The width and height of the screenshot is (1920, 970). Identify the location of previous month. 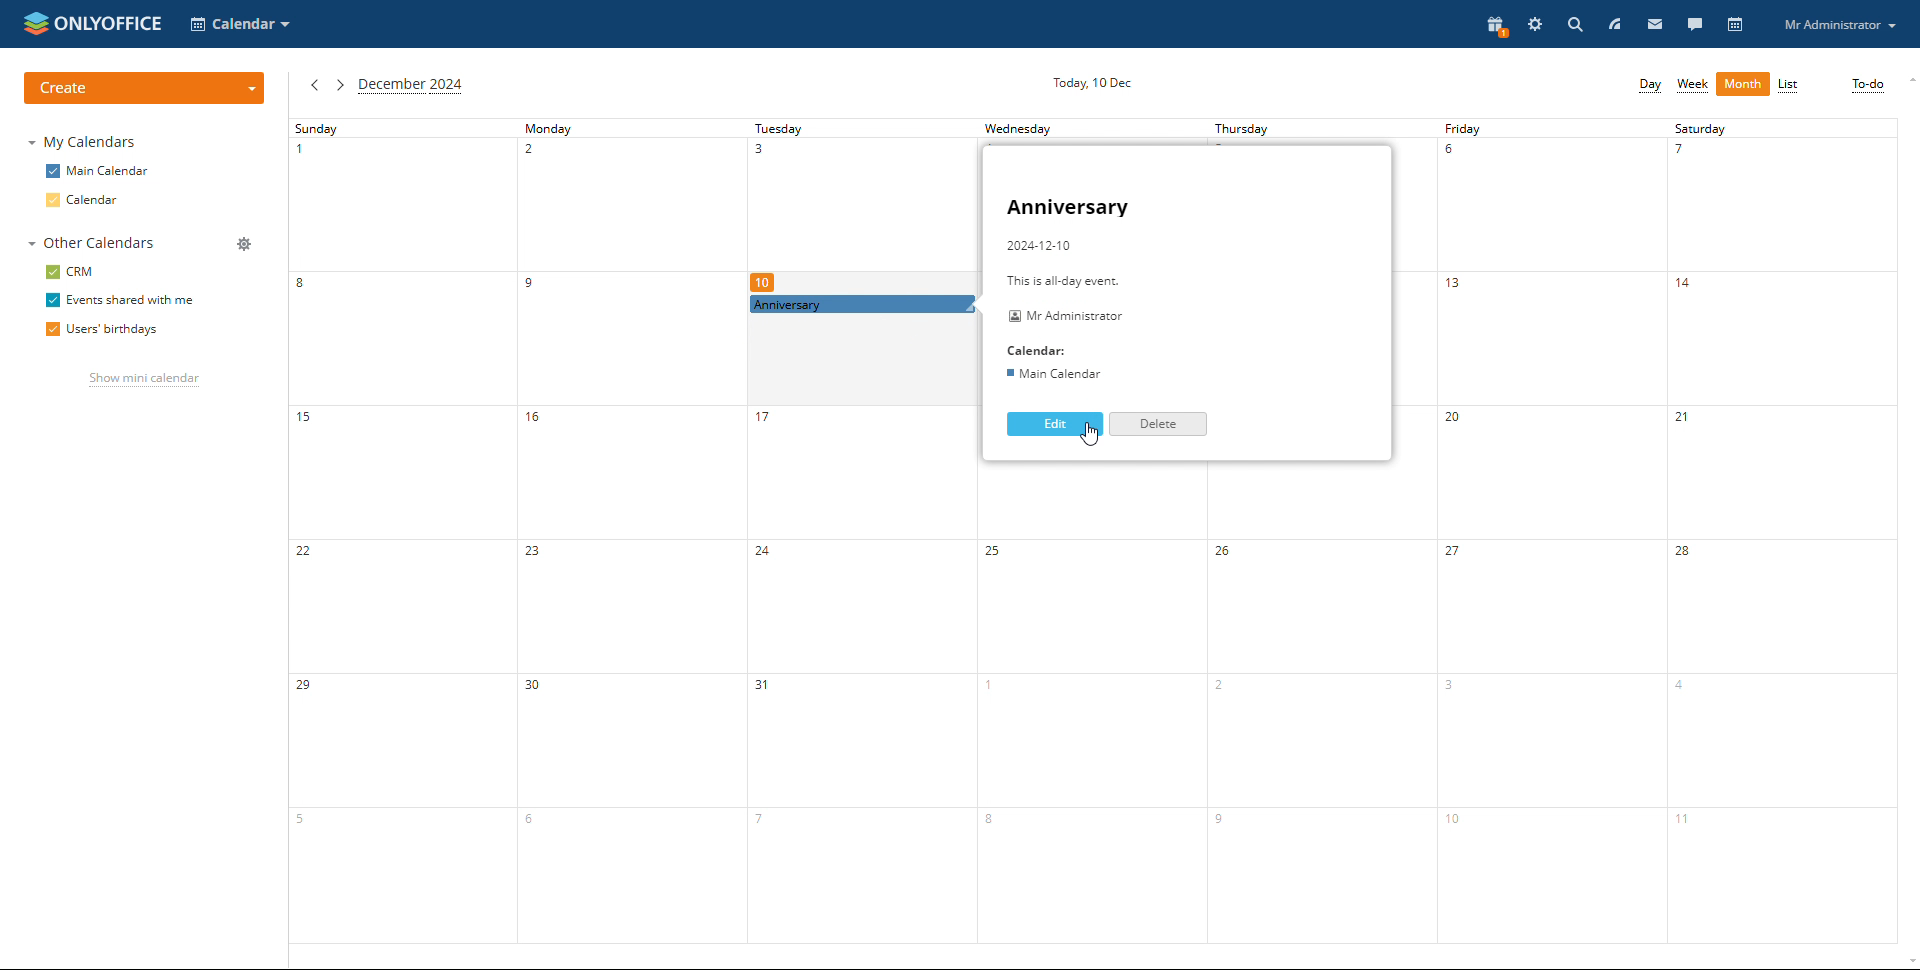
(314, 85).